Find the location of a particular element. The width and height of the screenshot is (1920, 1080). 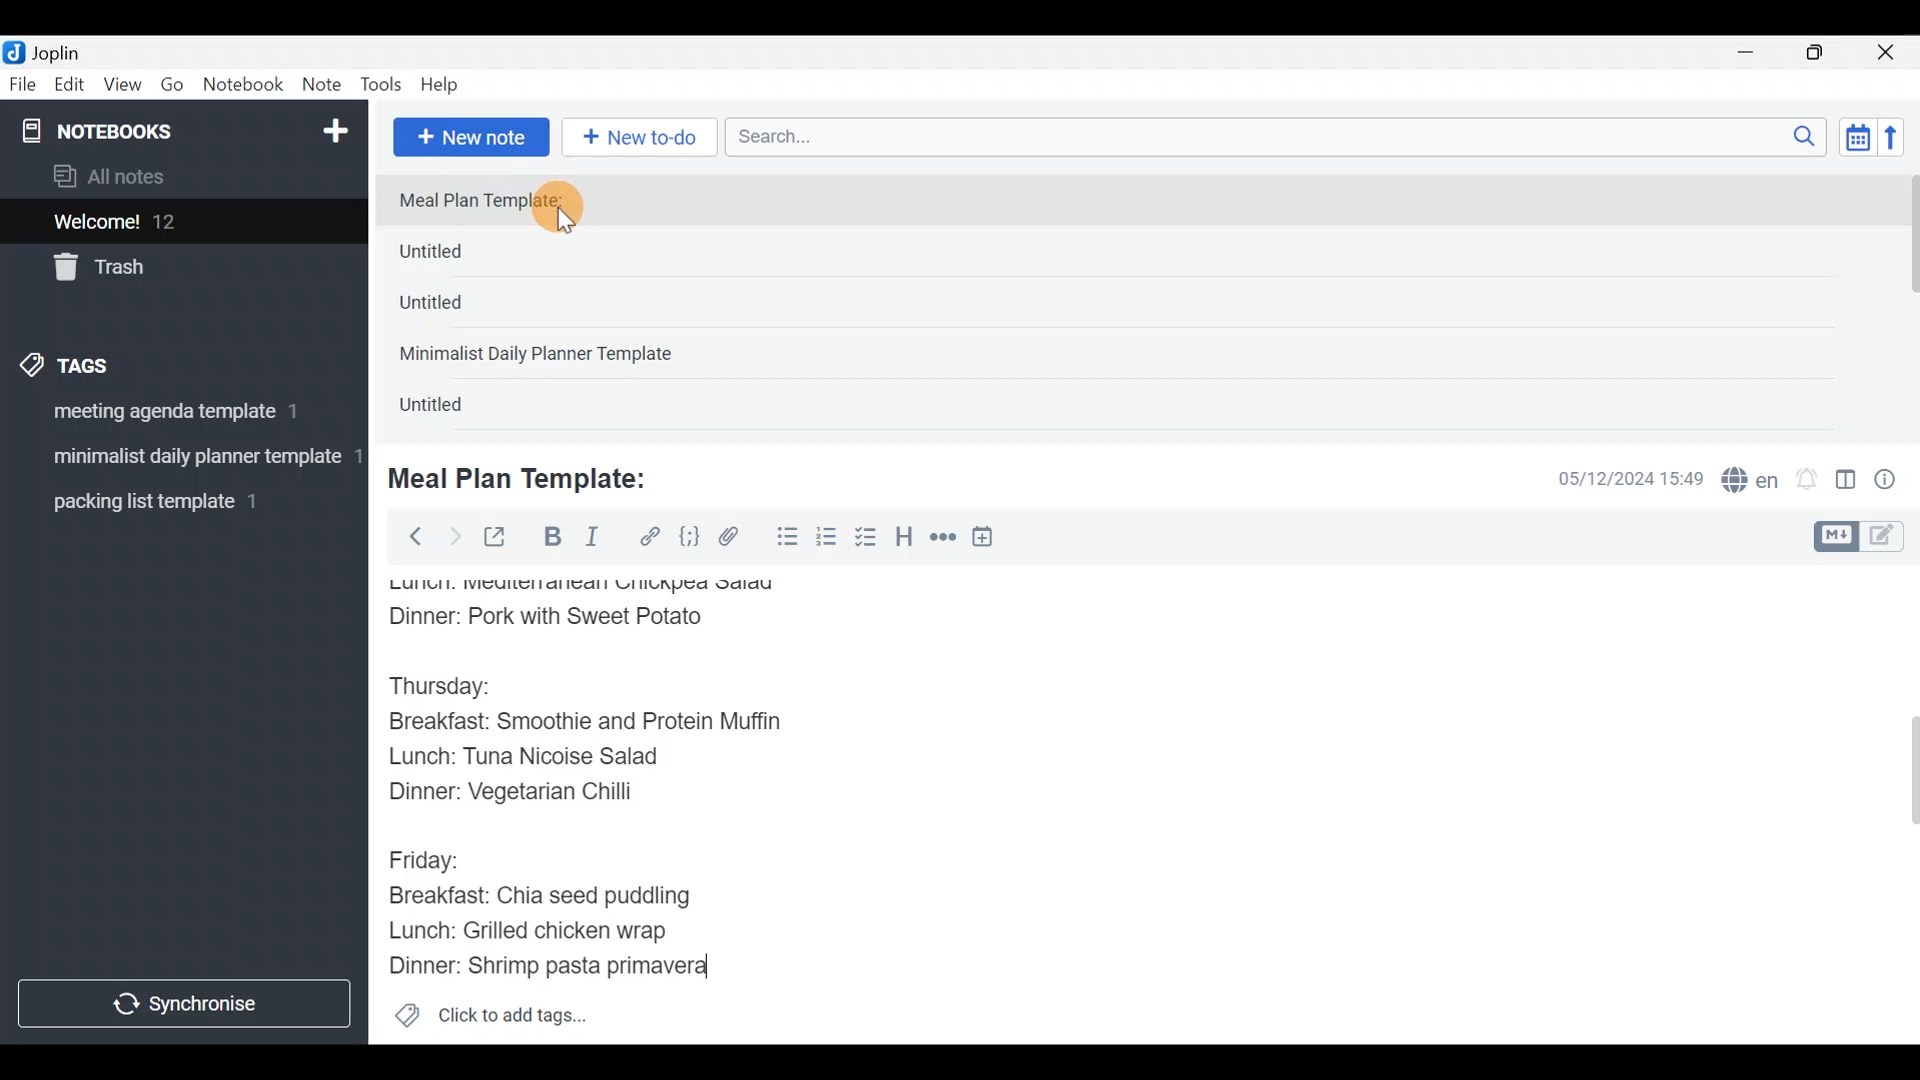

Dinner: Pork with Sweet Potato is located at coordinates (573, 617).